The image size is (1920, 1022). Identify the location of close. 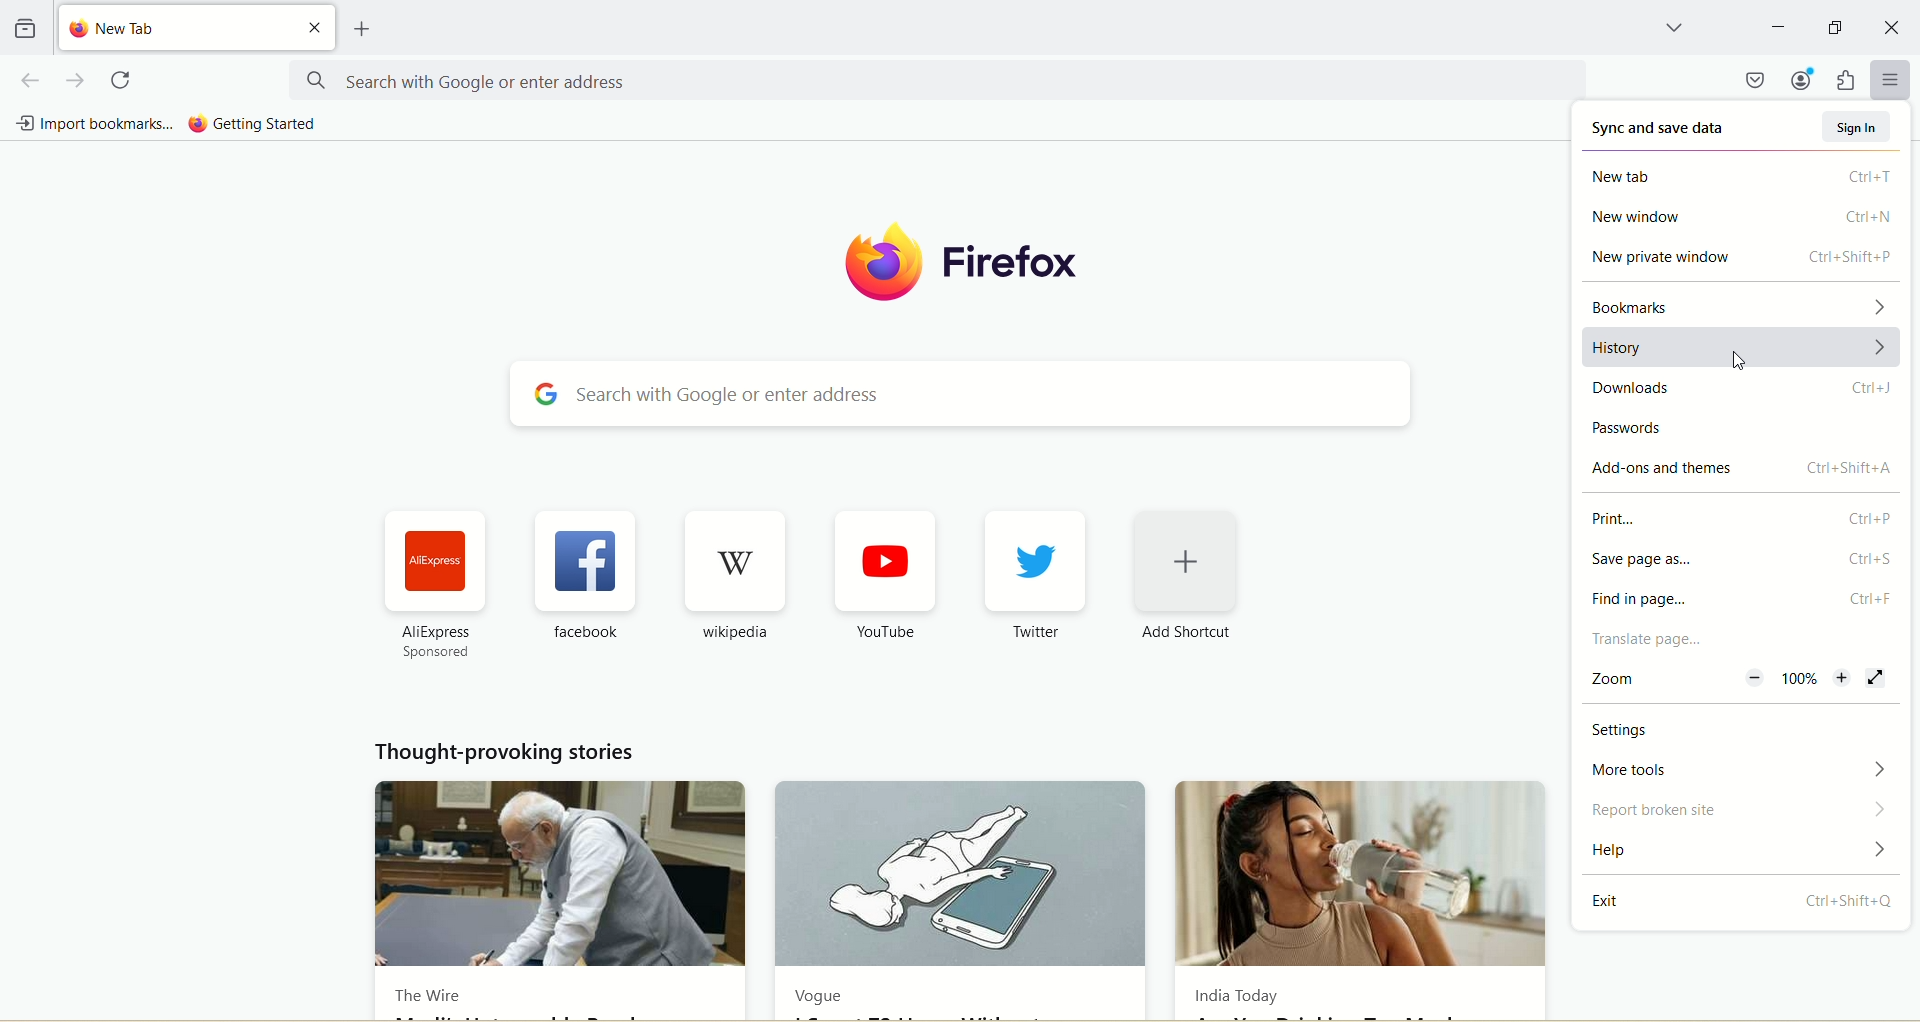
(315, 26).